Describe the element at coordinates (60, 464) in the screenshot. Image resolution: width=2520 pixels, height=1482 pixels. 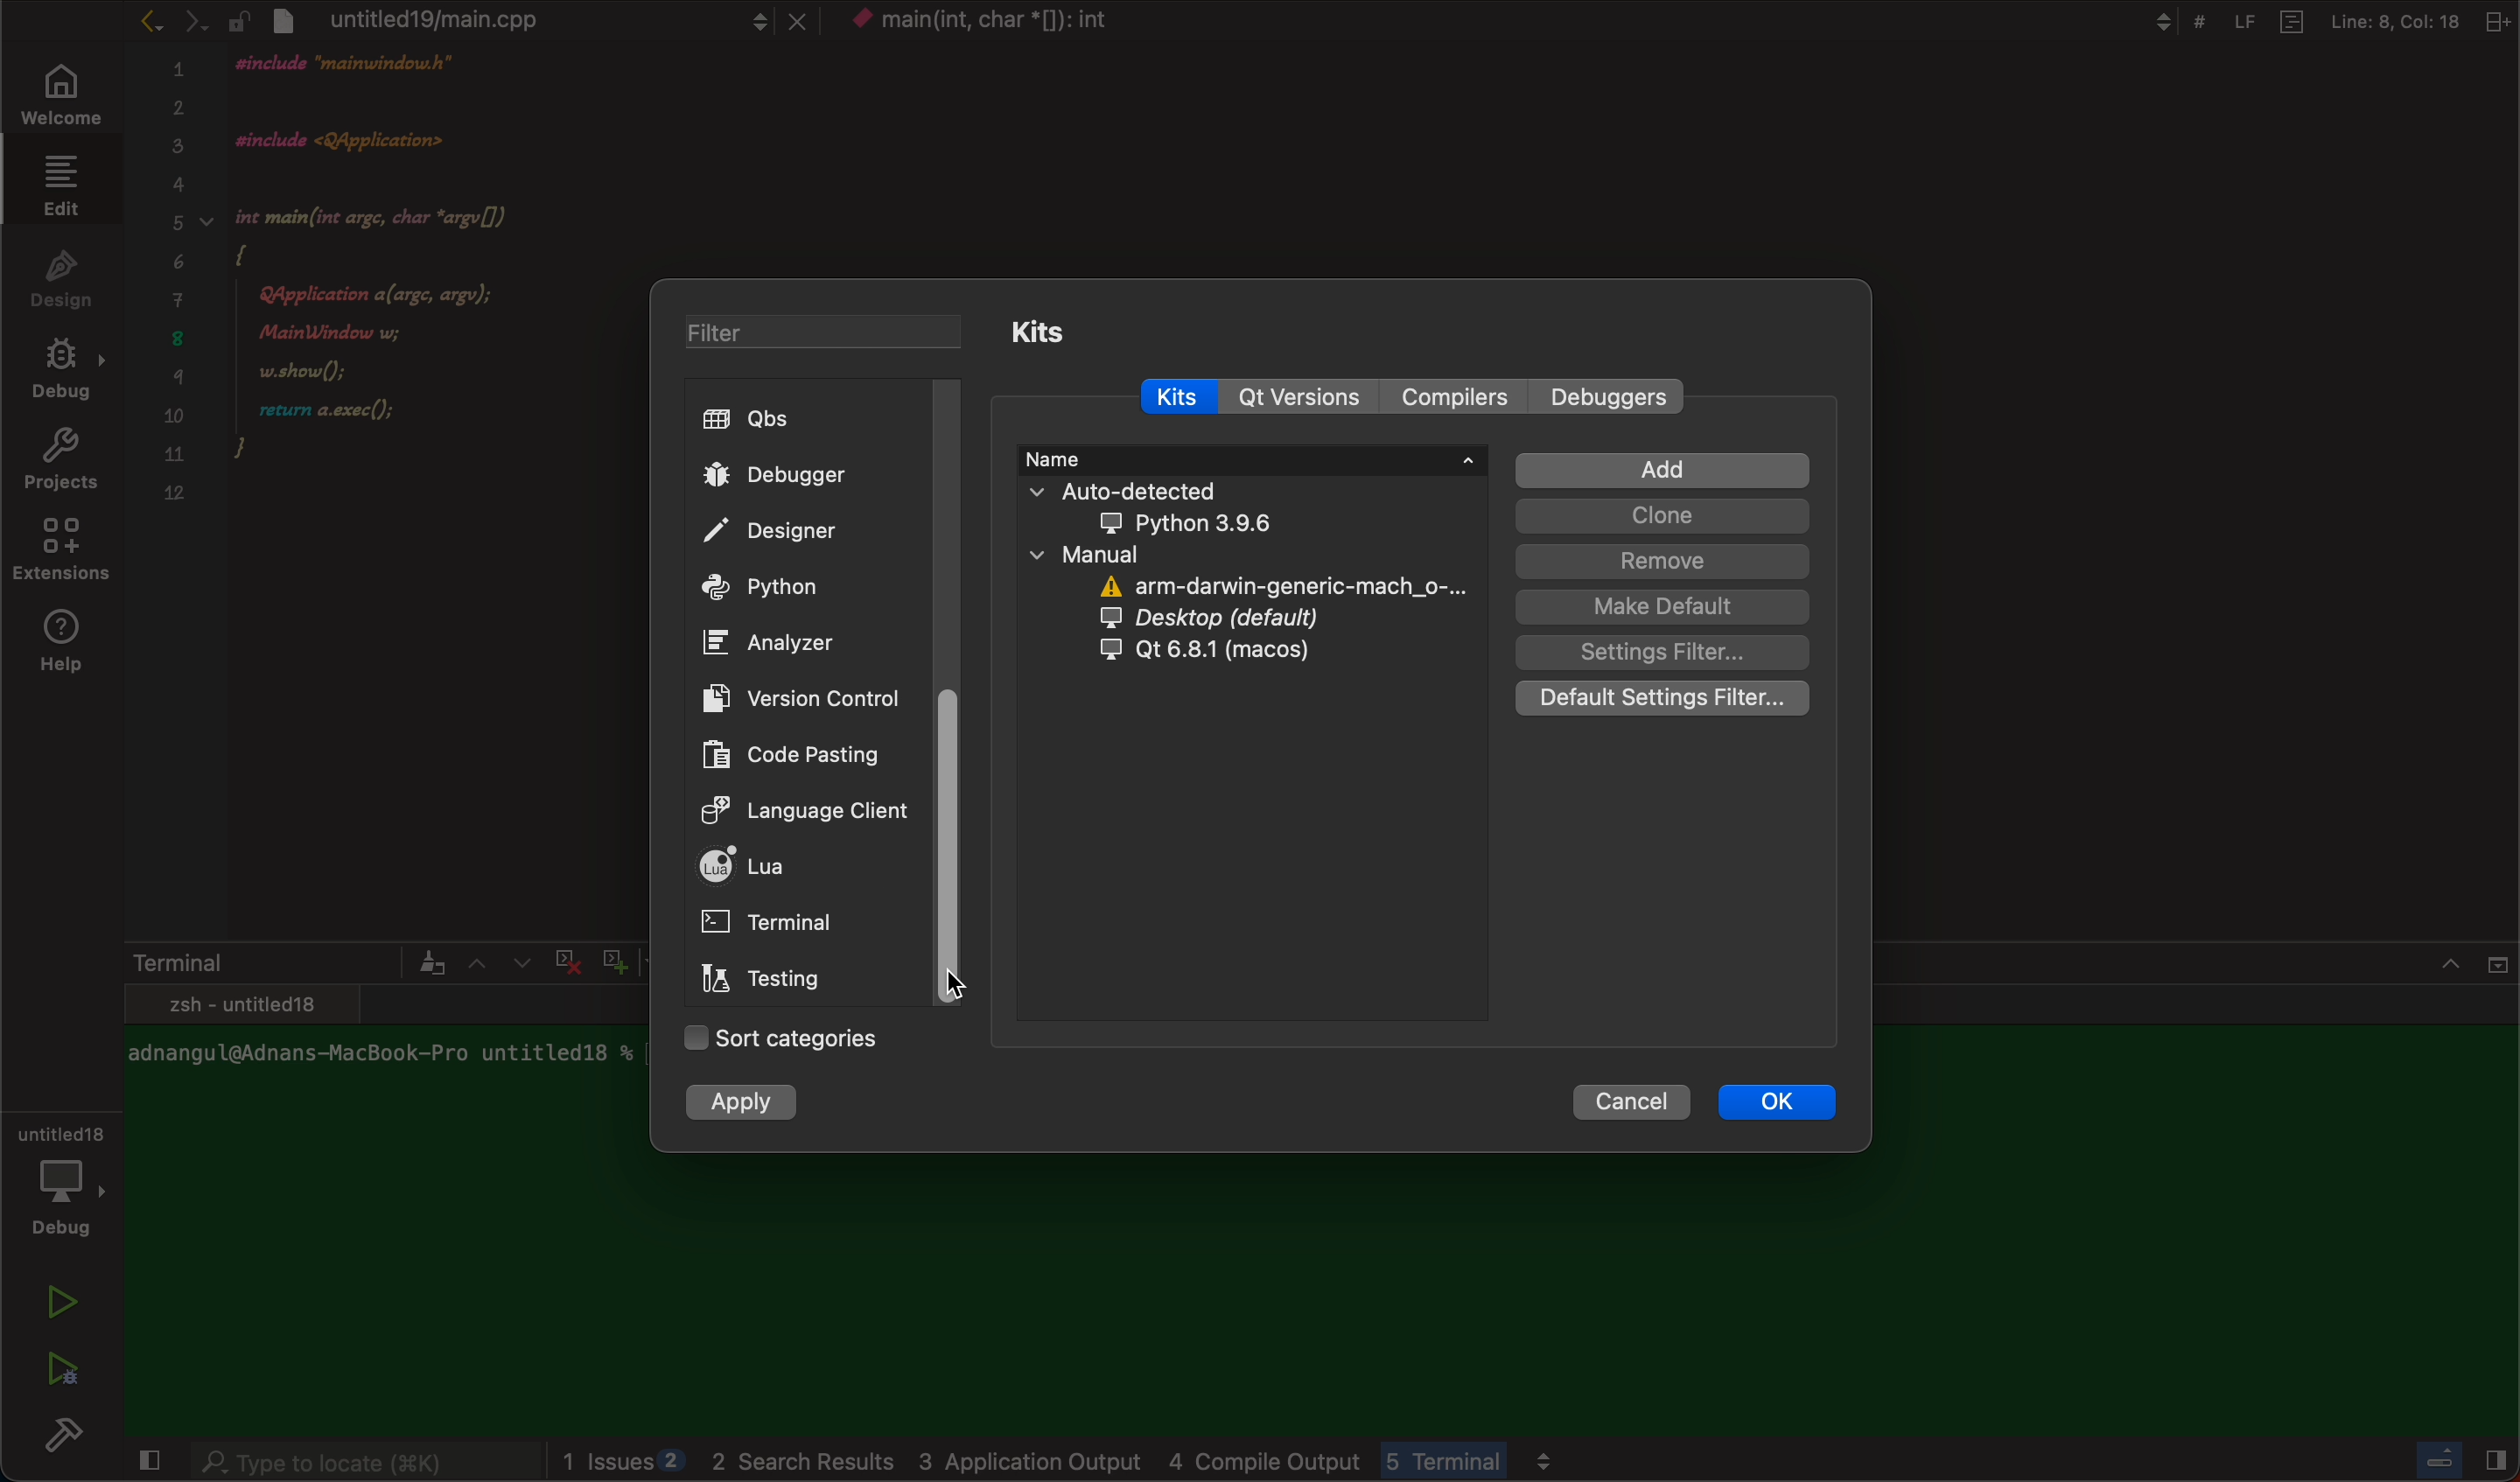
I see `projects` at that location.